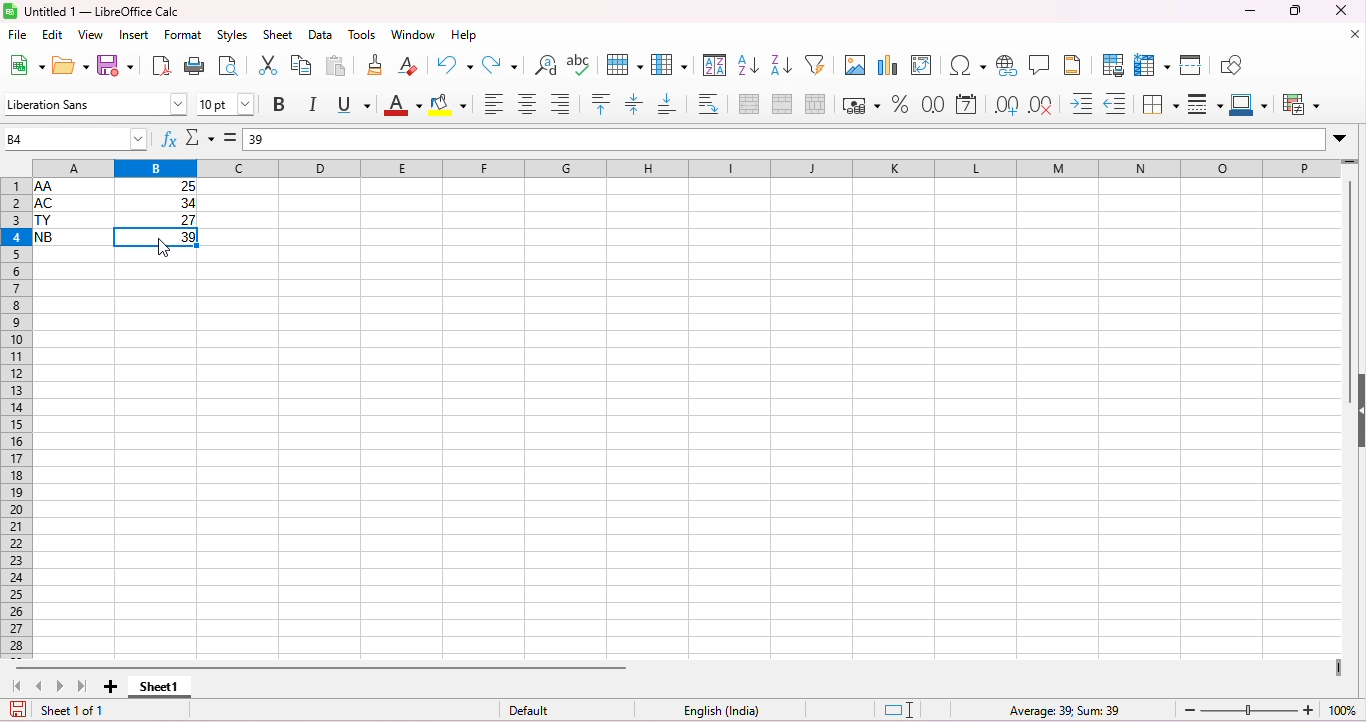 This screenshot has height=722, width=1366. Describe the element at coordinates (968, 105) in the screenshot. I see `format as date` at that location.